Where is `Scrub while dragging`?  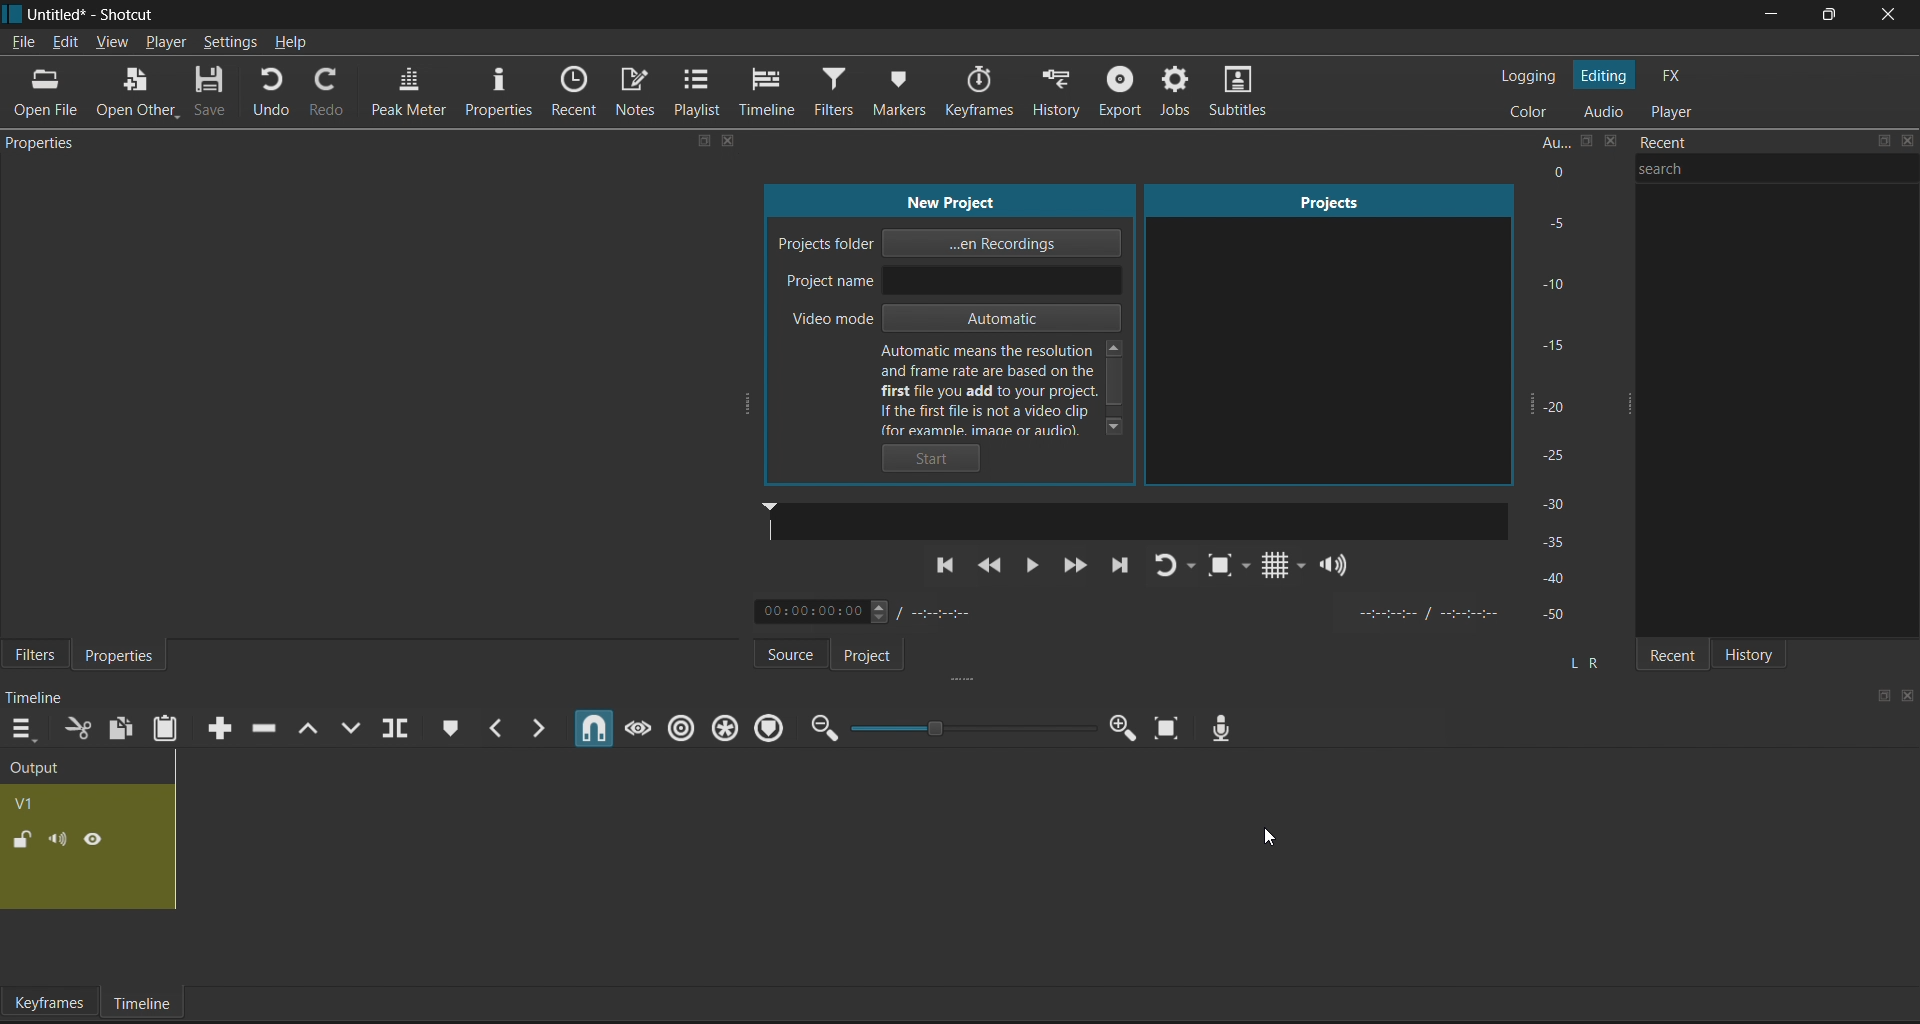 Scrub while dragging is located at coordinates (636, 724).